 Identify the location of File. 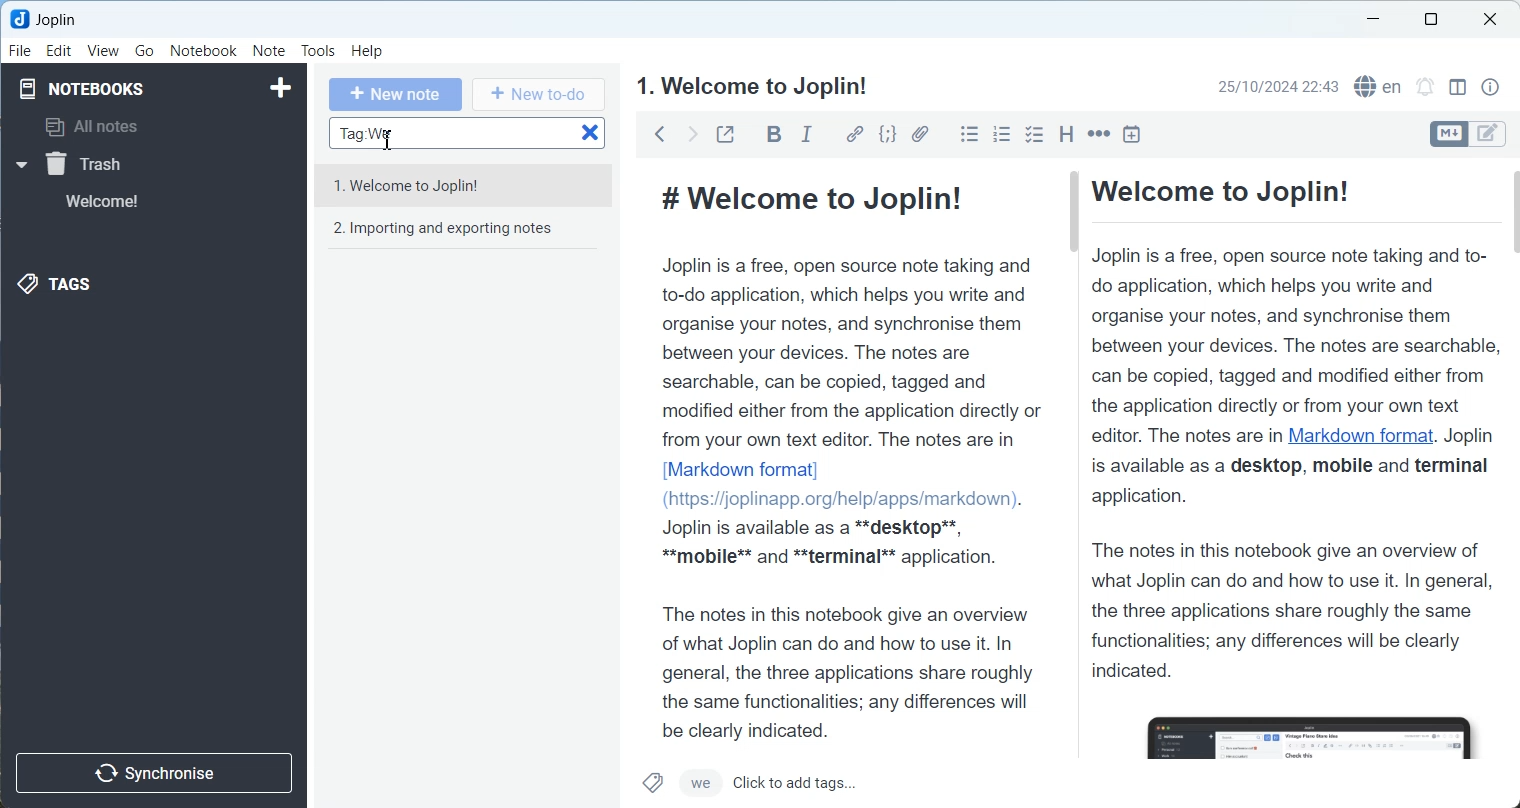
(21, 51).